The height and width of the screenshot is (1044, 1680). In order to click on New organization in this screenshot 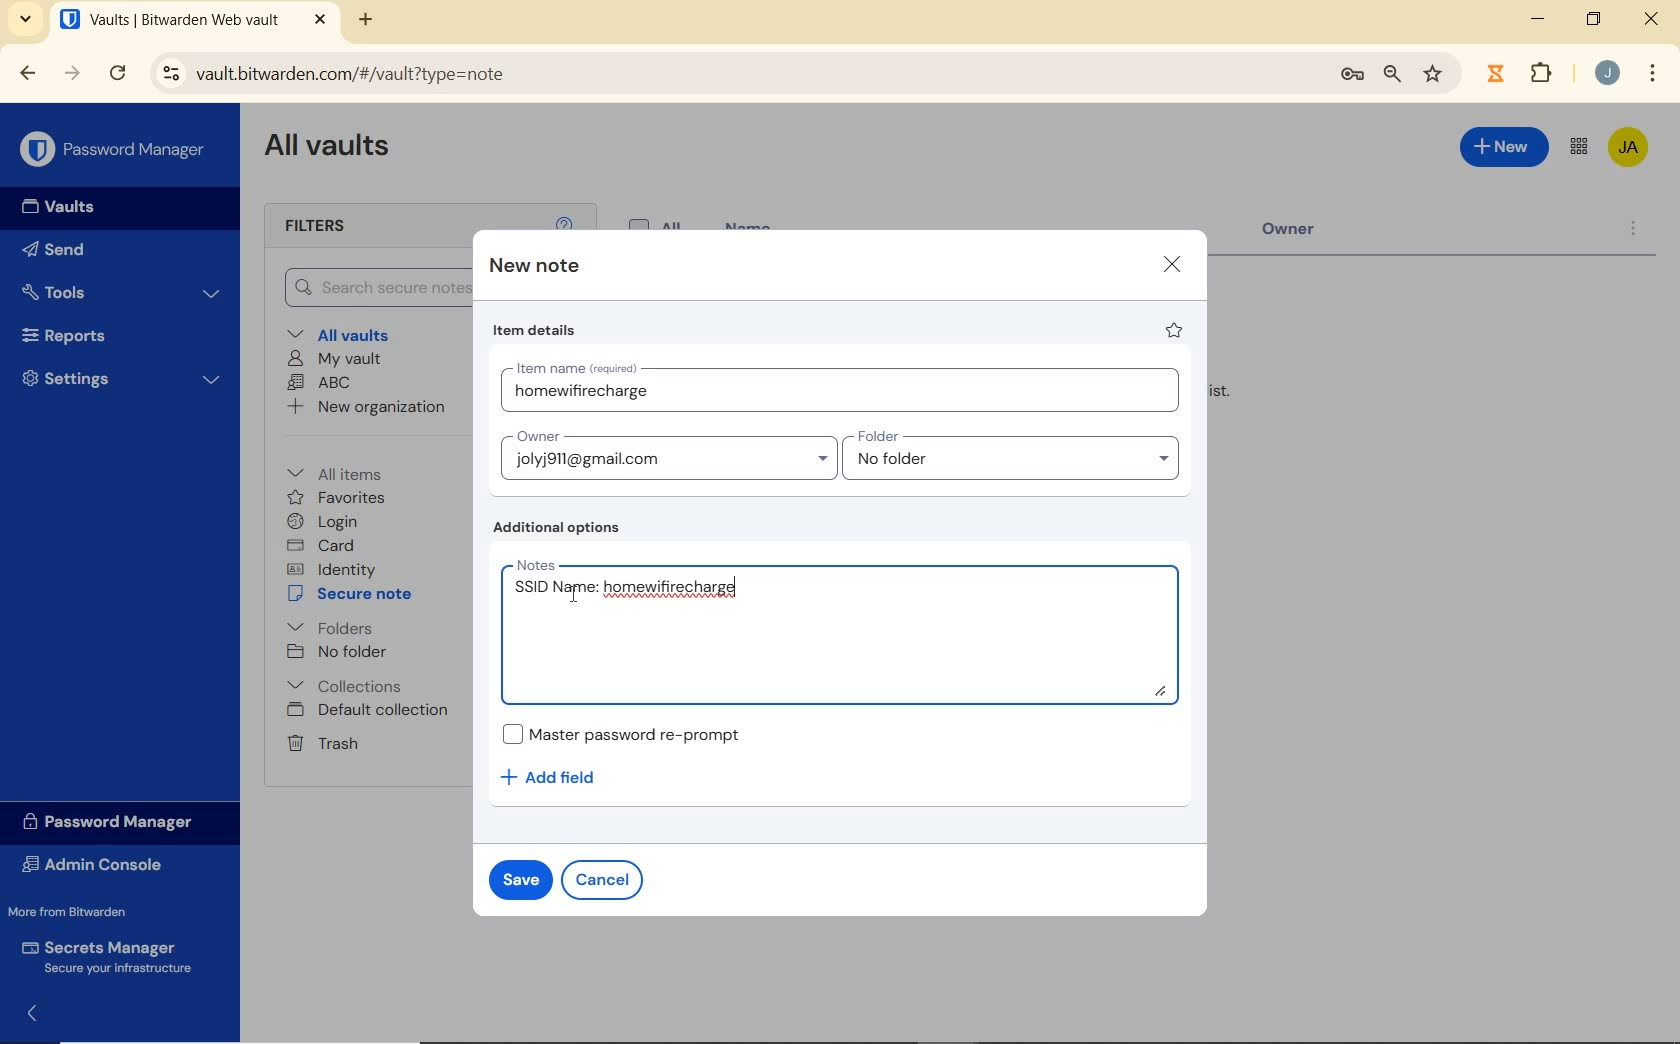, I will do `click(368, 406)`.